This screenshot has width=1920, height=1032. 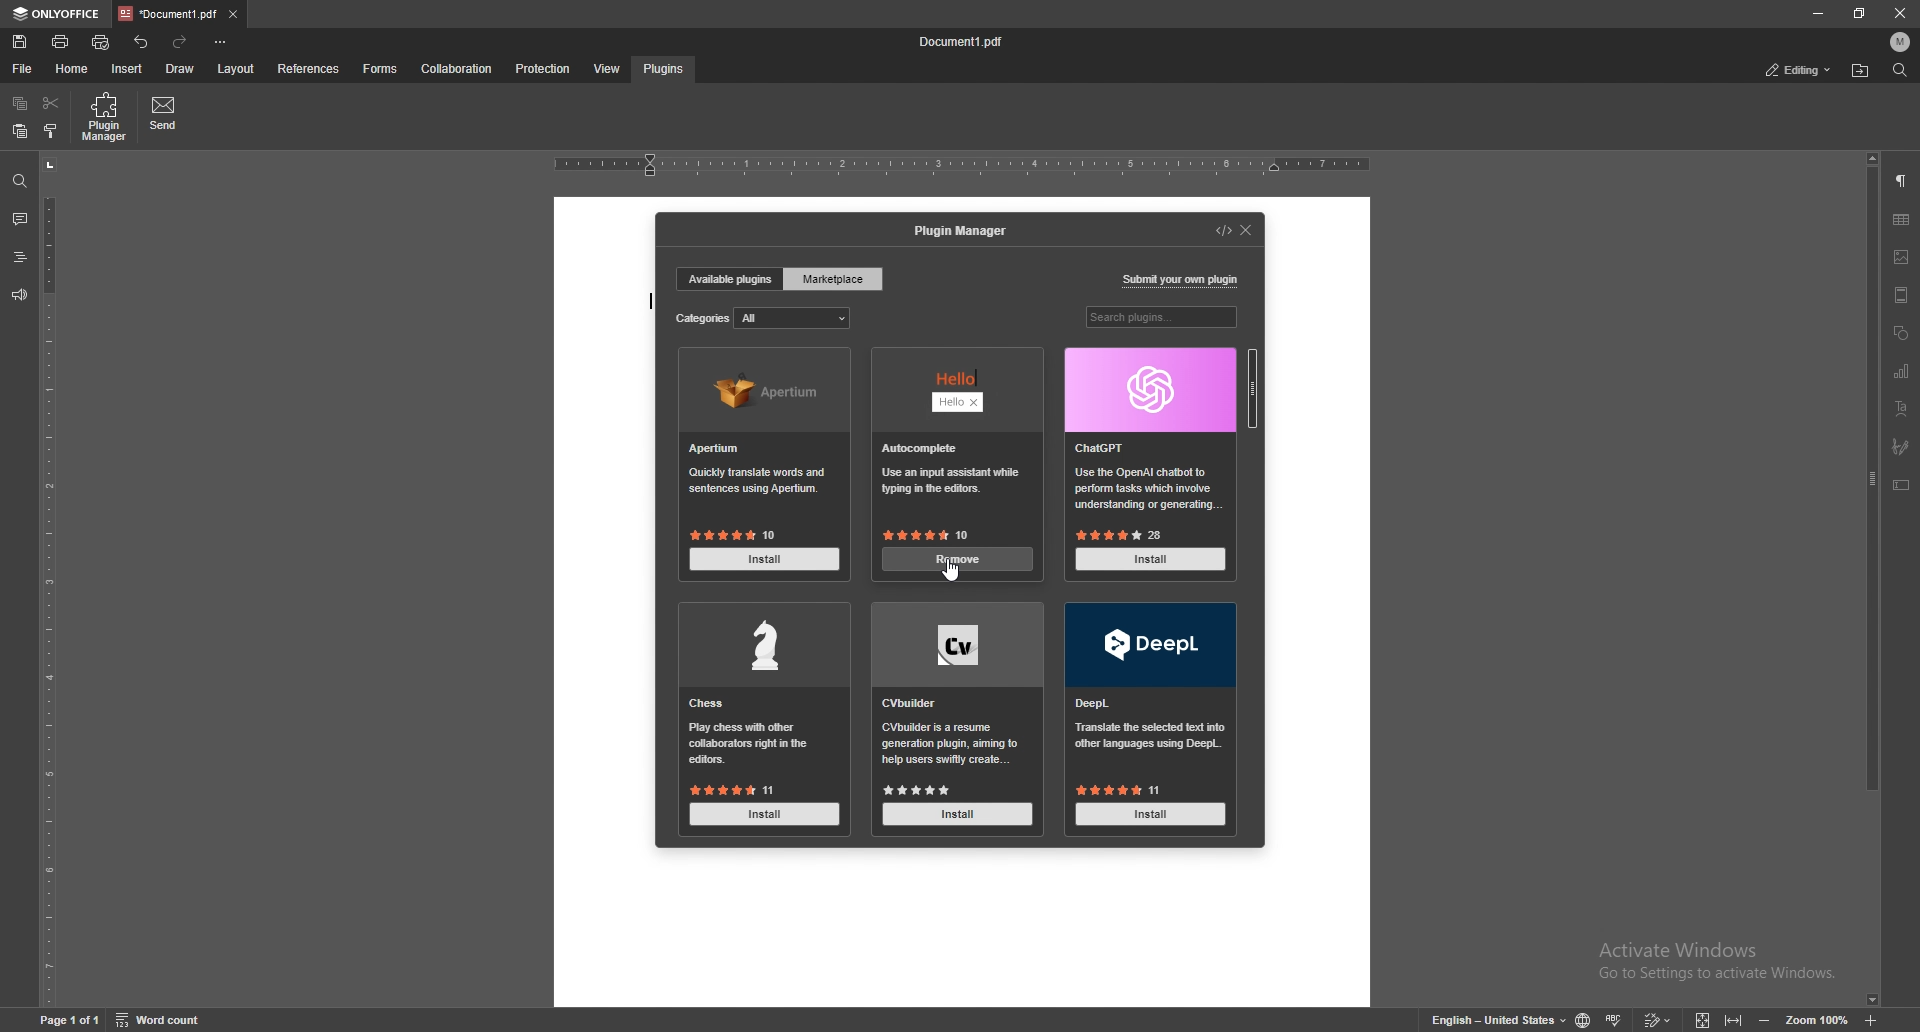 I want to click on text box, so click(x=1901, y=486).